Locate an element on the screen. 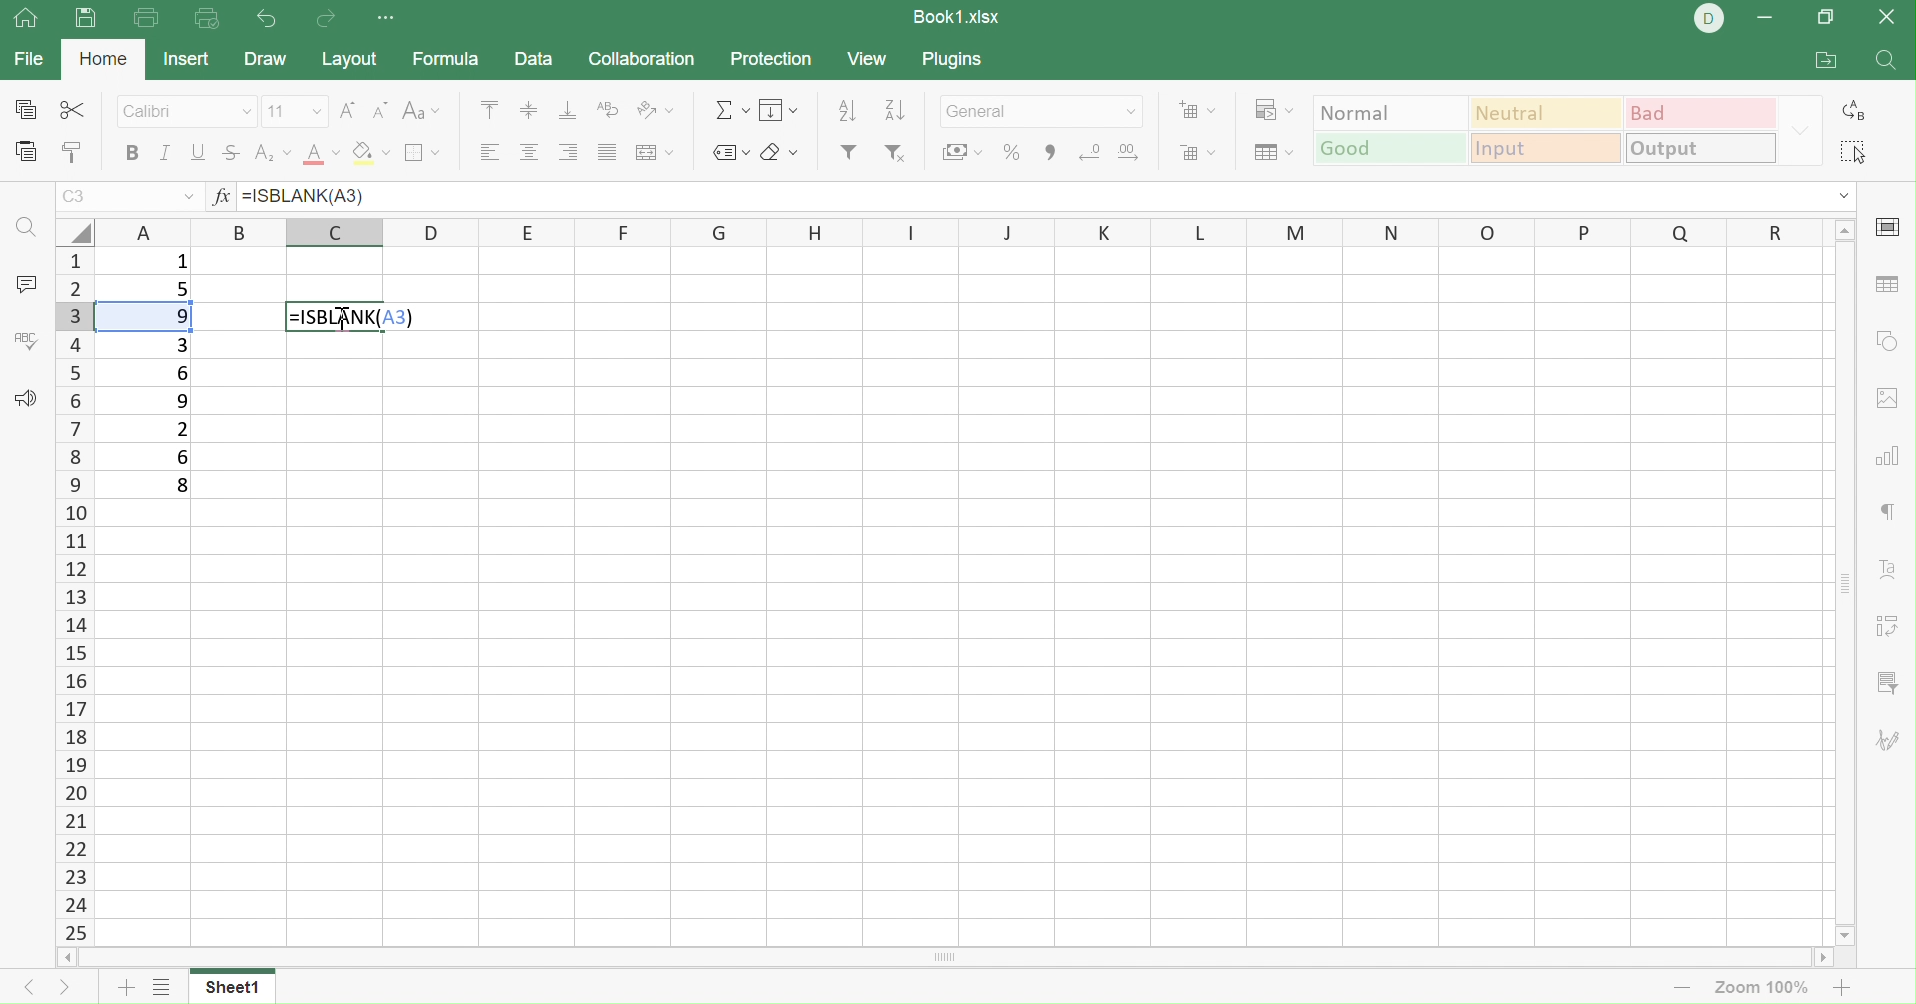 The height and width of the screenshot is (1004, 1916). Plugins is located at coordinates (957, 60).